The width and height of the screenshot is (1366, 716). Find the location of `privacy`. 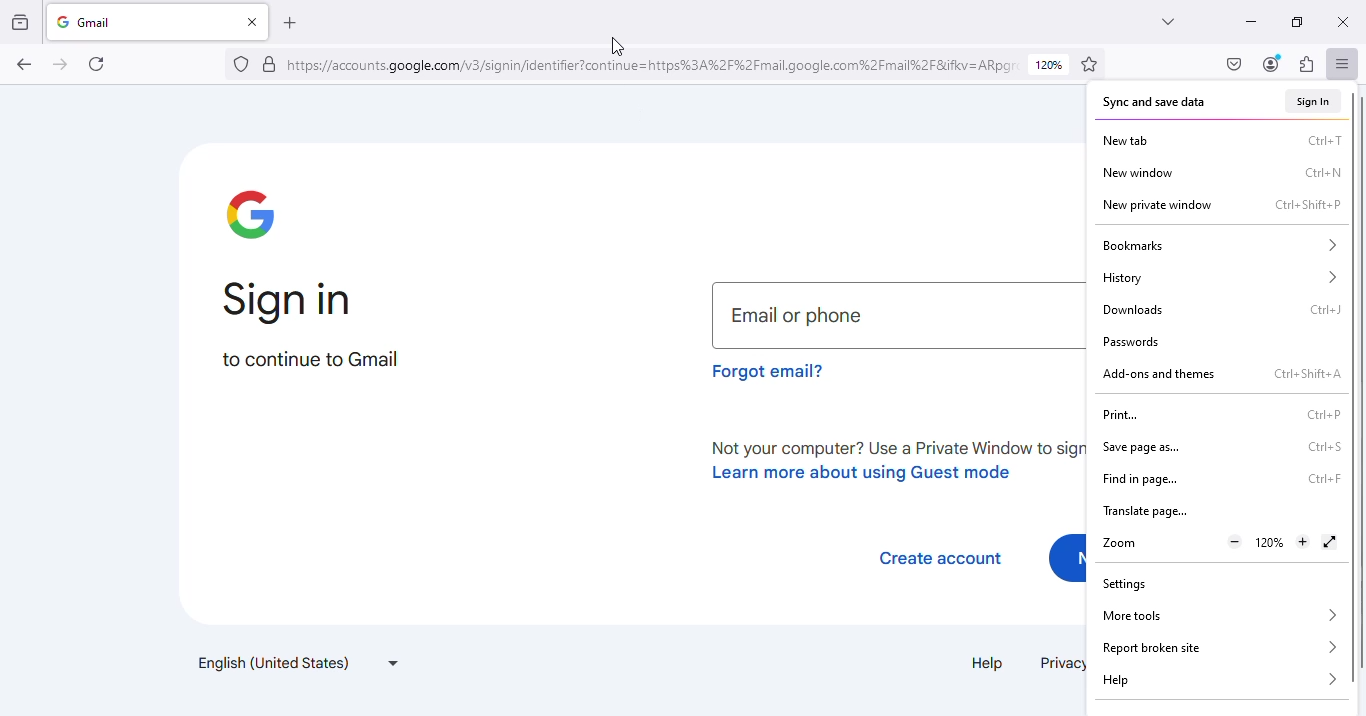

privacy is located at coordinates (1060, 664).